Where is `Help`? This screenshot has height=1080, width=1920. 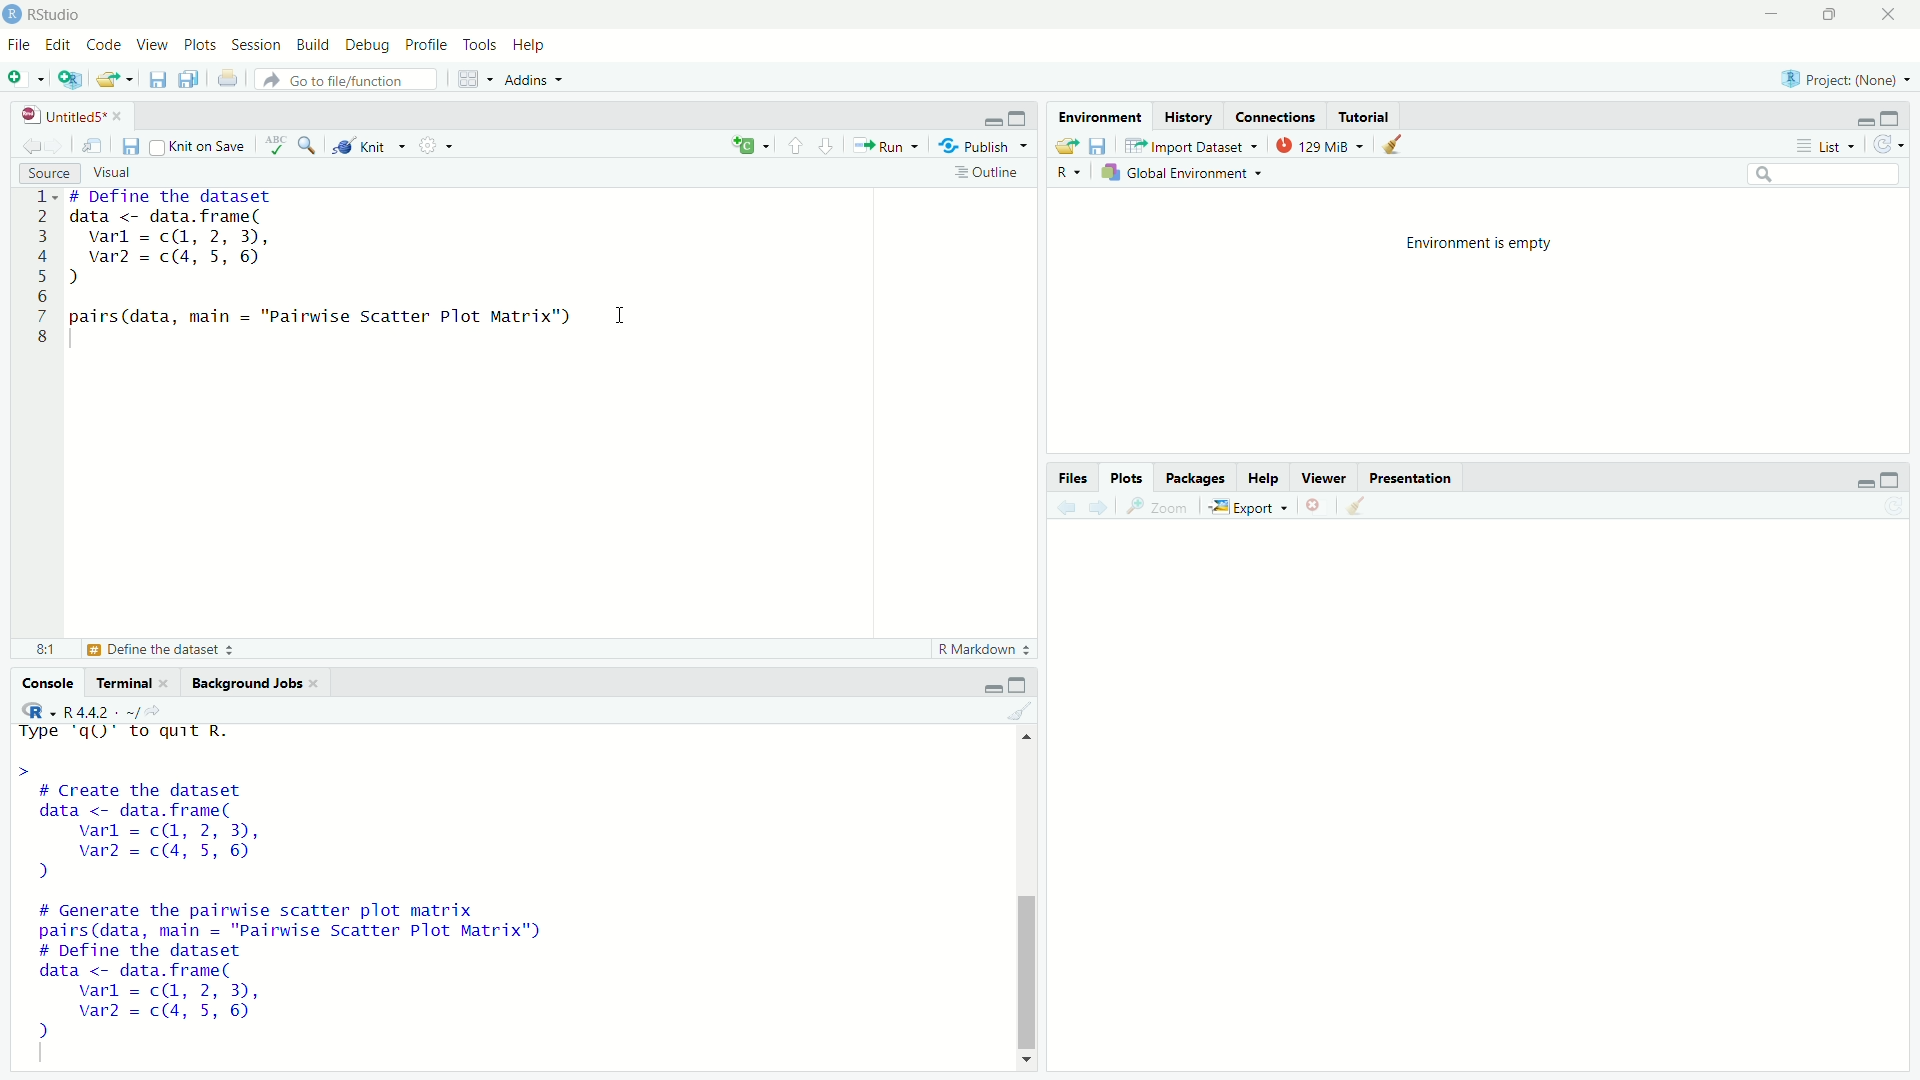 Help is located at coordinates (528, 42).